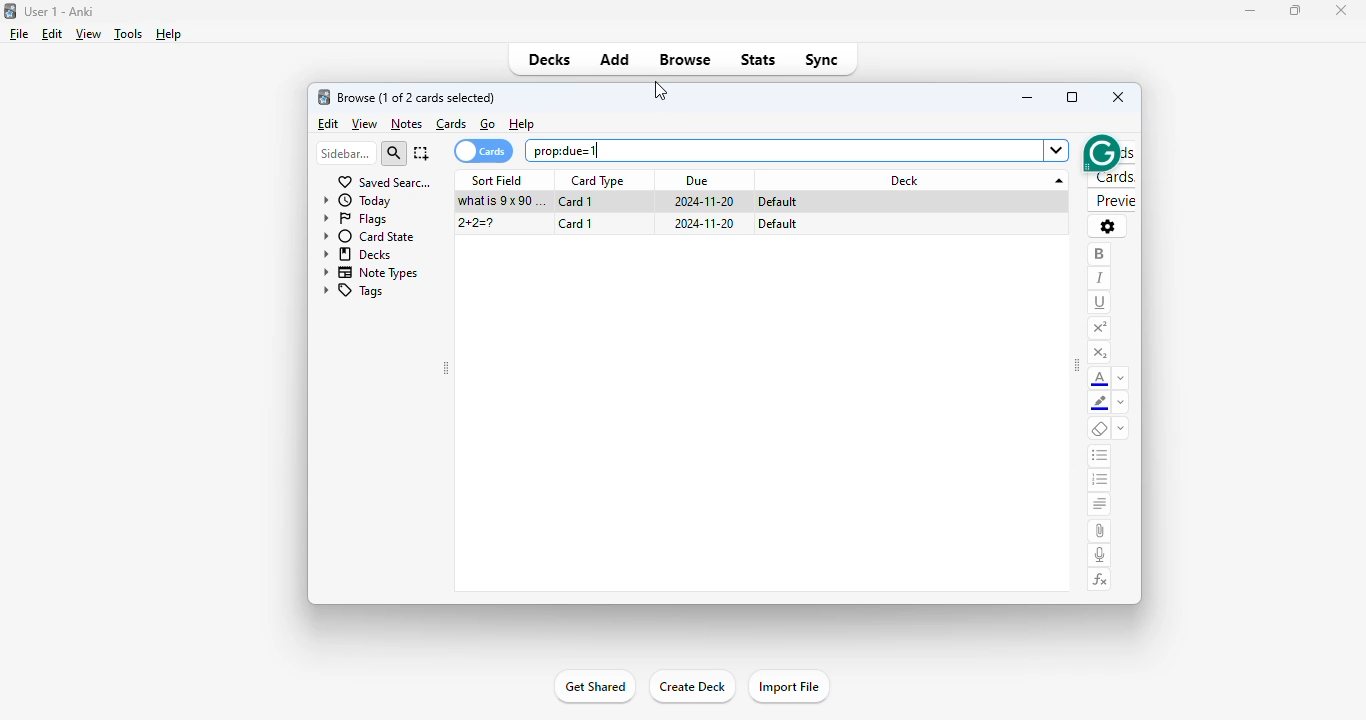  Describe the element at coordinates (684, 60) in the screenshot. I see `browse` at that location.